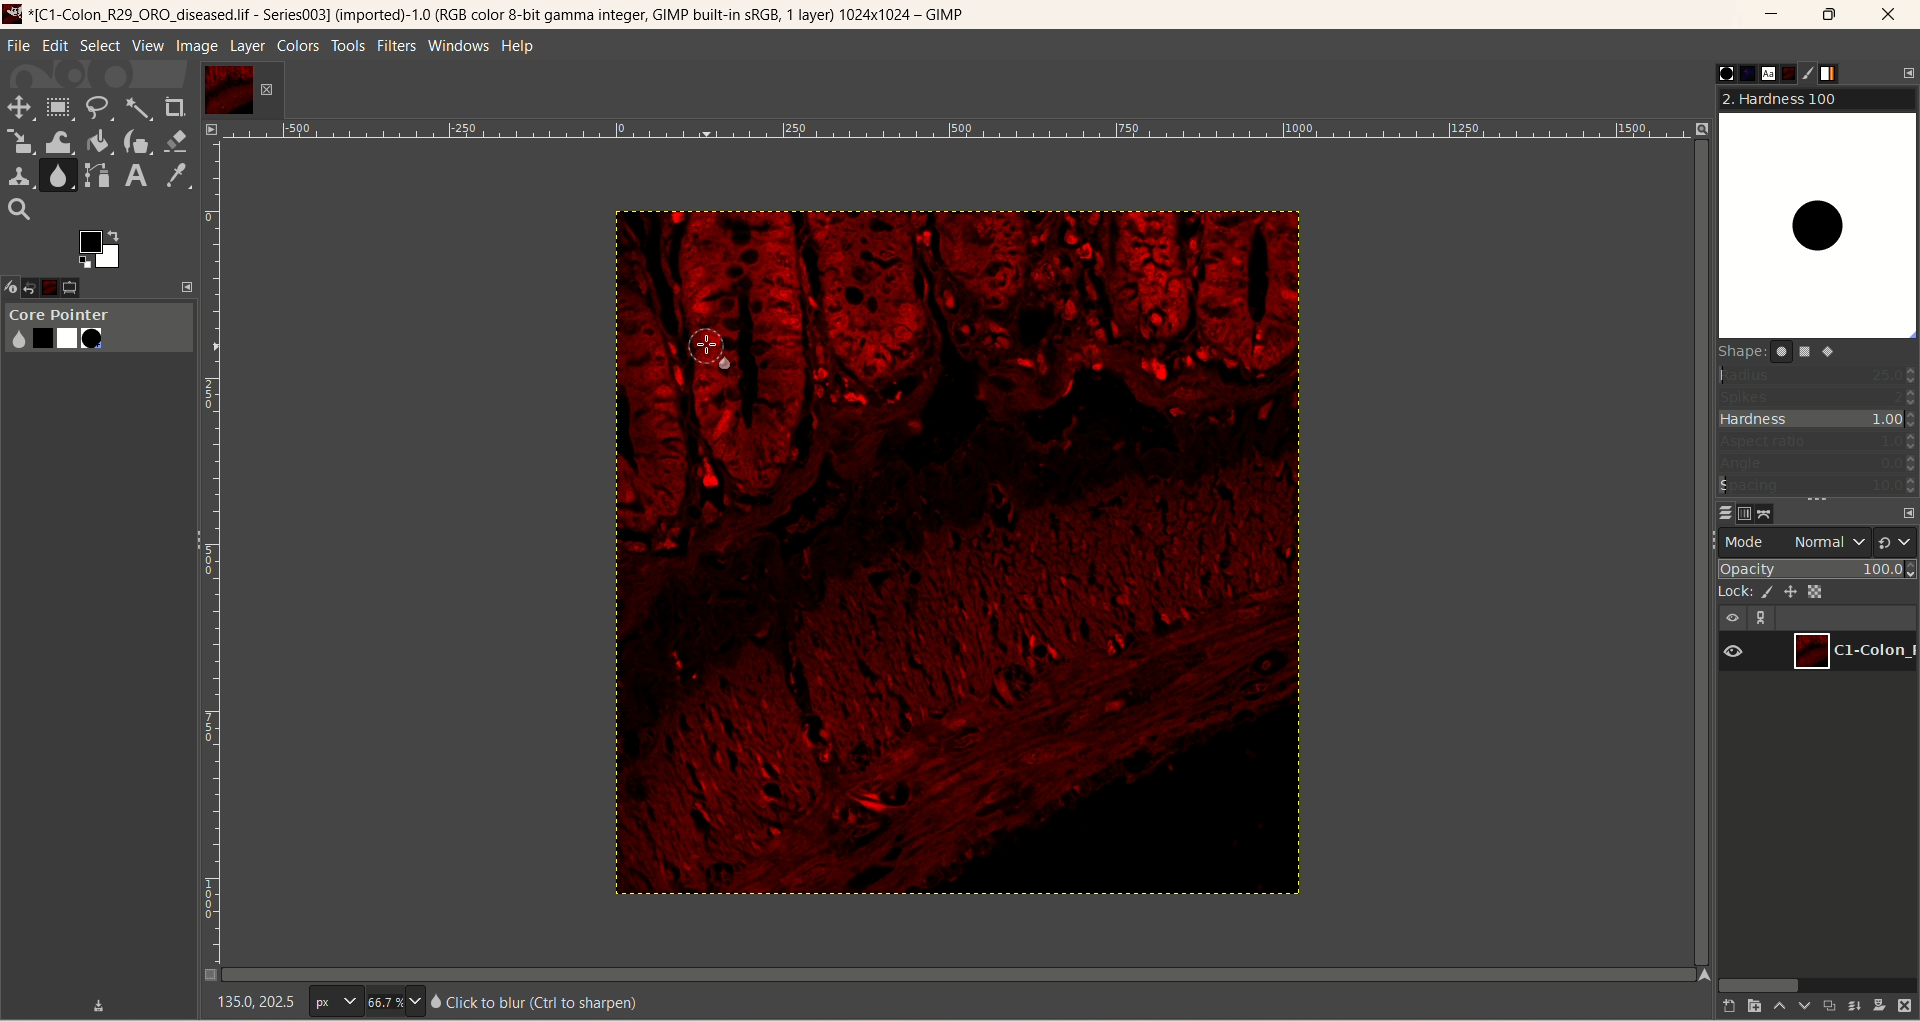  What do you see at coordinates (1769, 513) in the screenshot?
I see `path` at bounding box center [1769, 513].